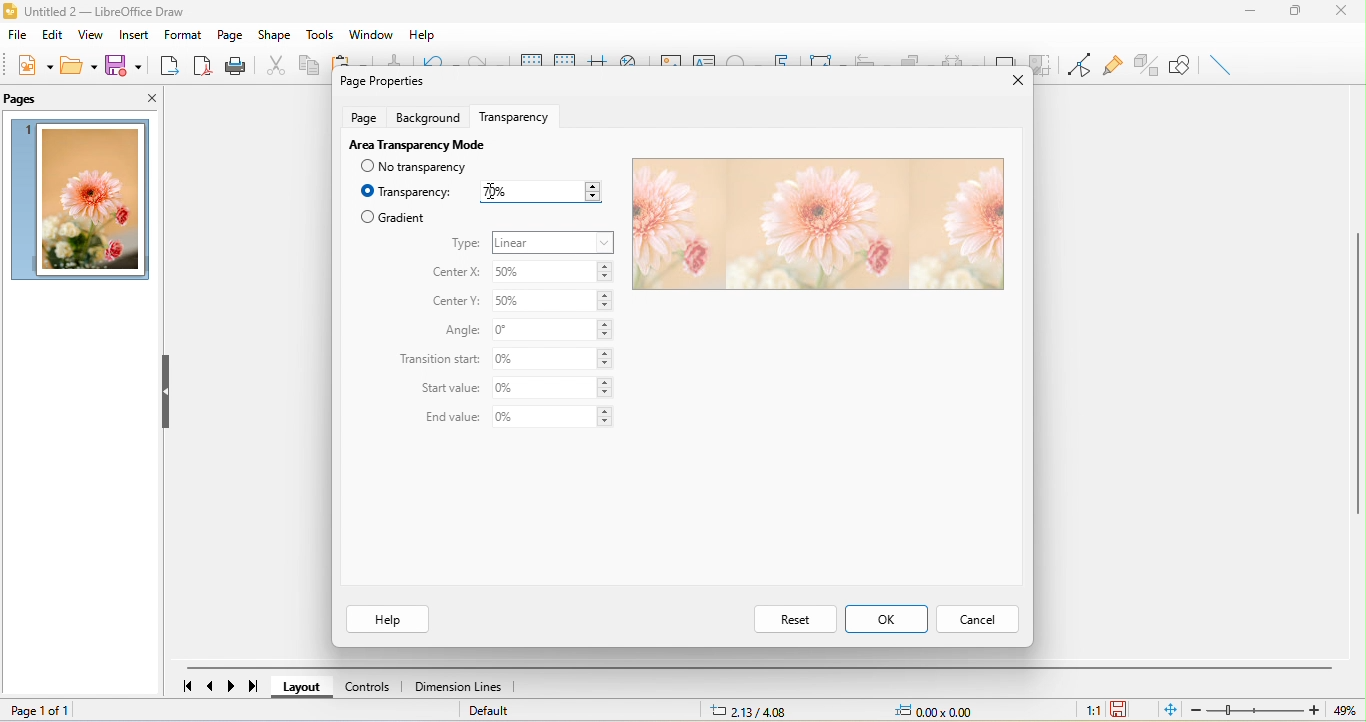  I want to click on transparency, so click(520, 114).